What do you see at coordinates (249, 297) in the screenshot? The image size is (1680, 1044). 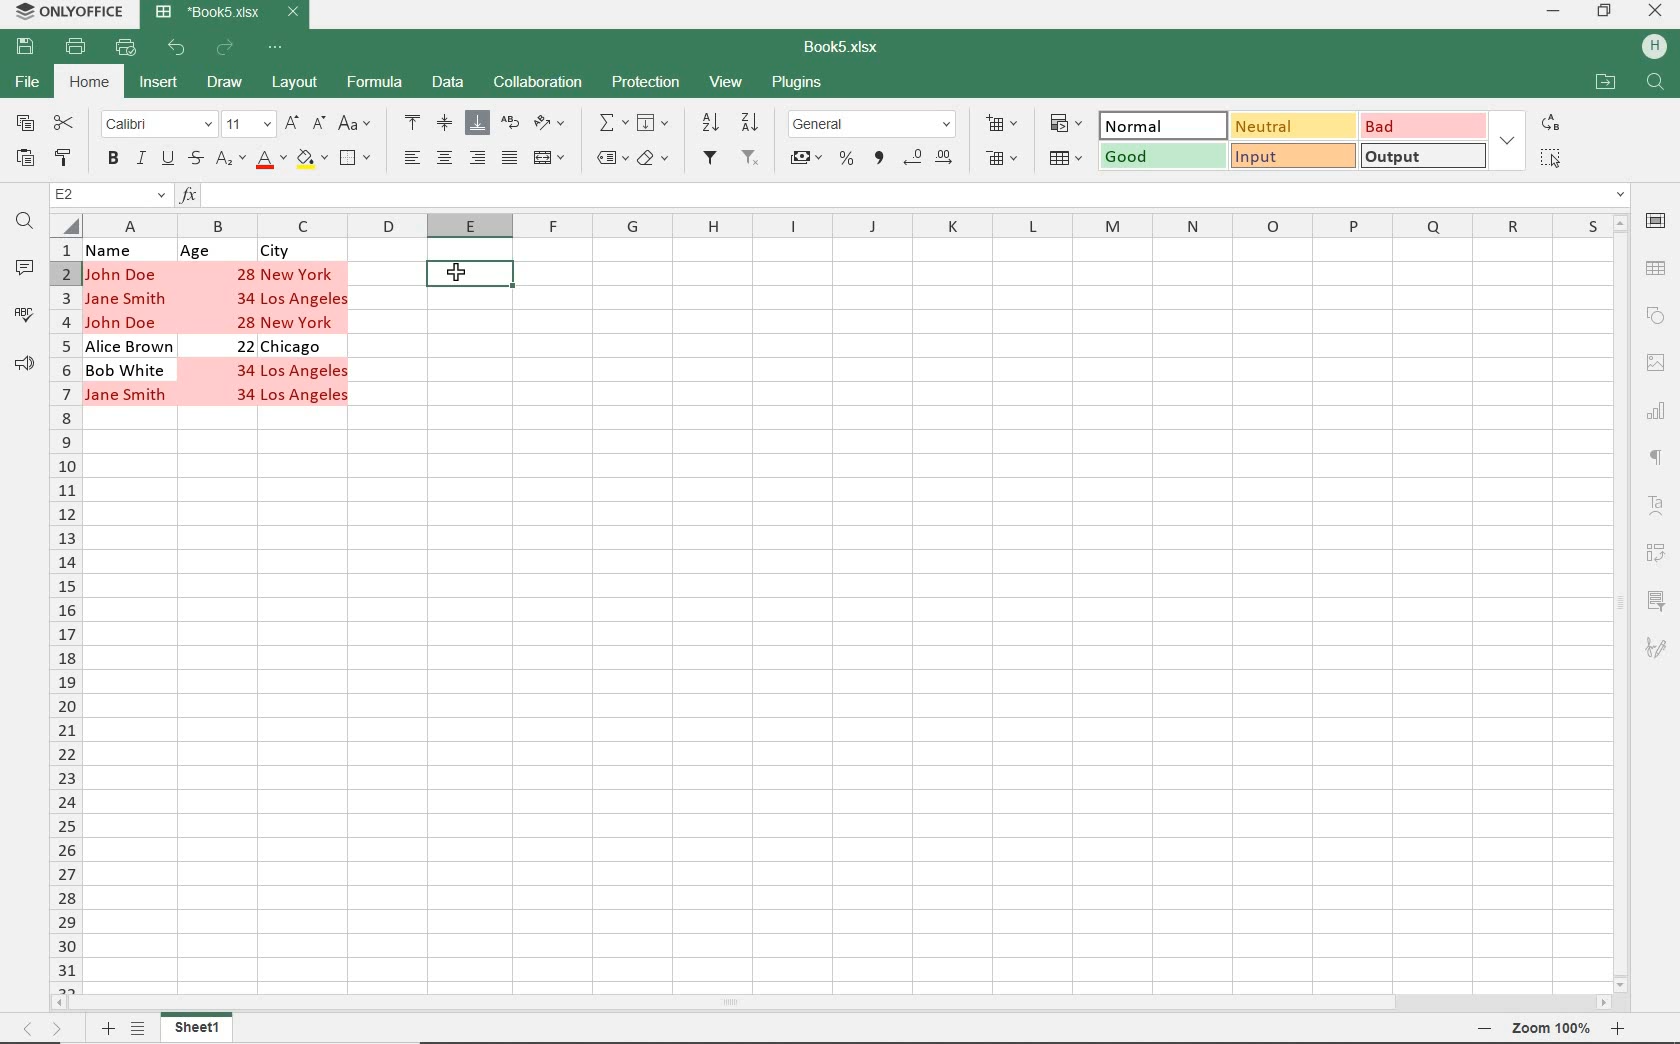 I see `34` at bounding box center [249, 297].